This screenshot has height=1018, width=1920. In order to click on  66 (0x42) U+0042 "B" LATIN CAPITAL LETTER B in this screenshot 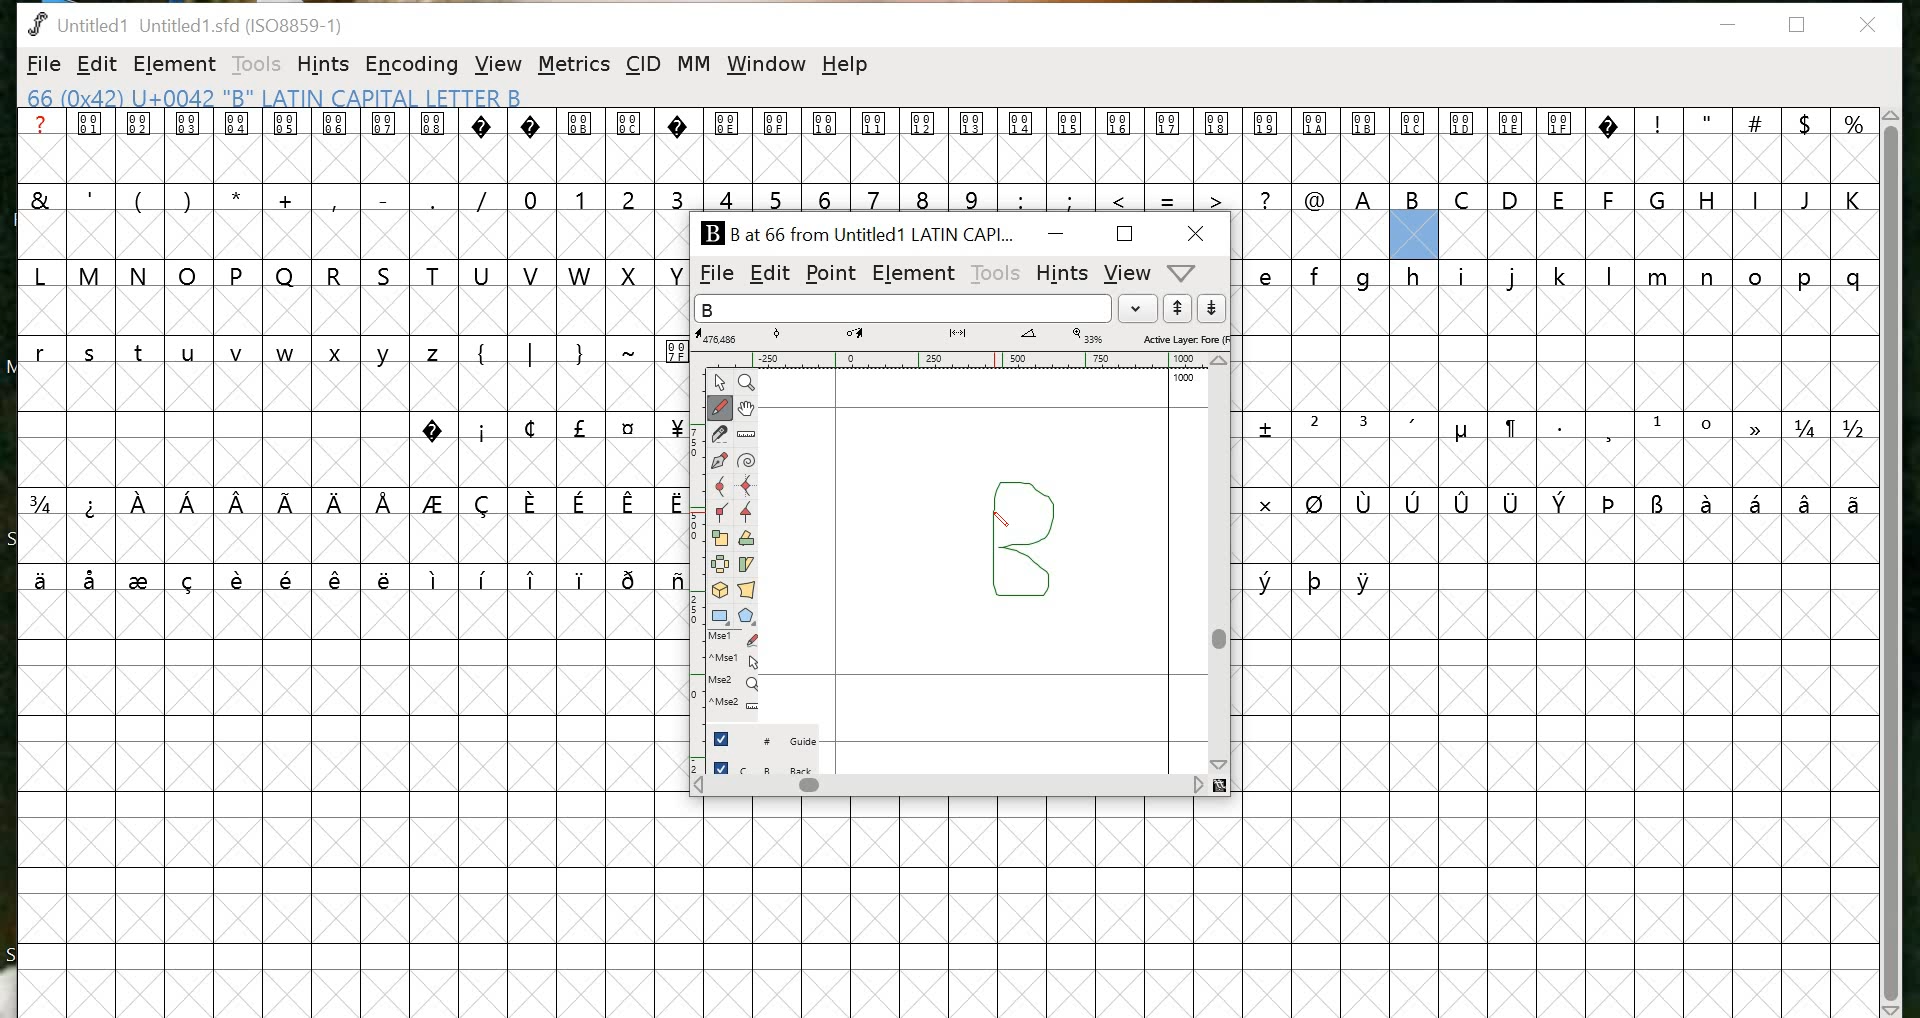, I will do `click(280, 97)`.